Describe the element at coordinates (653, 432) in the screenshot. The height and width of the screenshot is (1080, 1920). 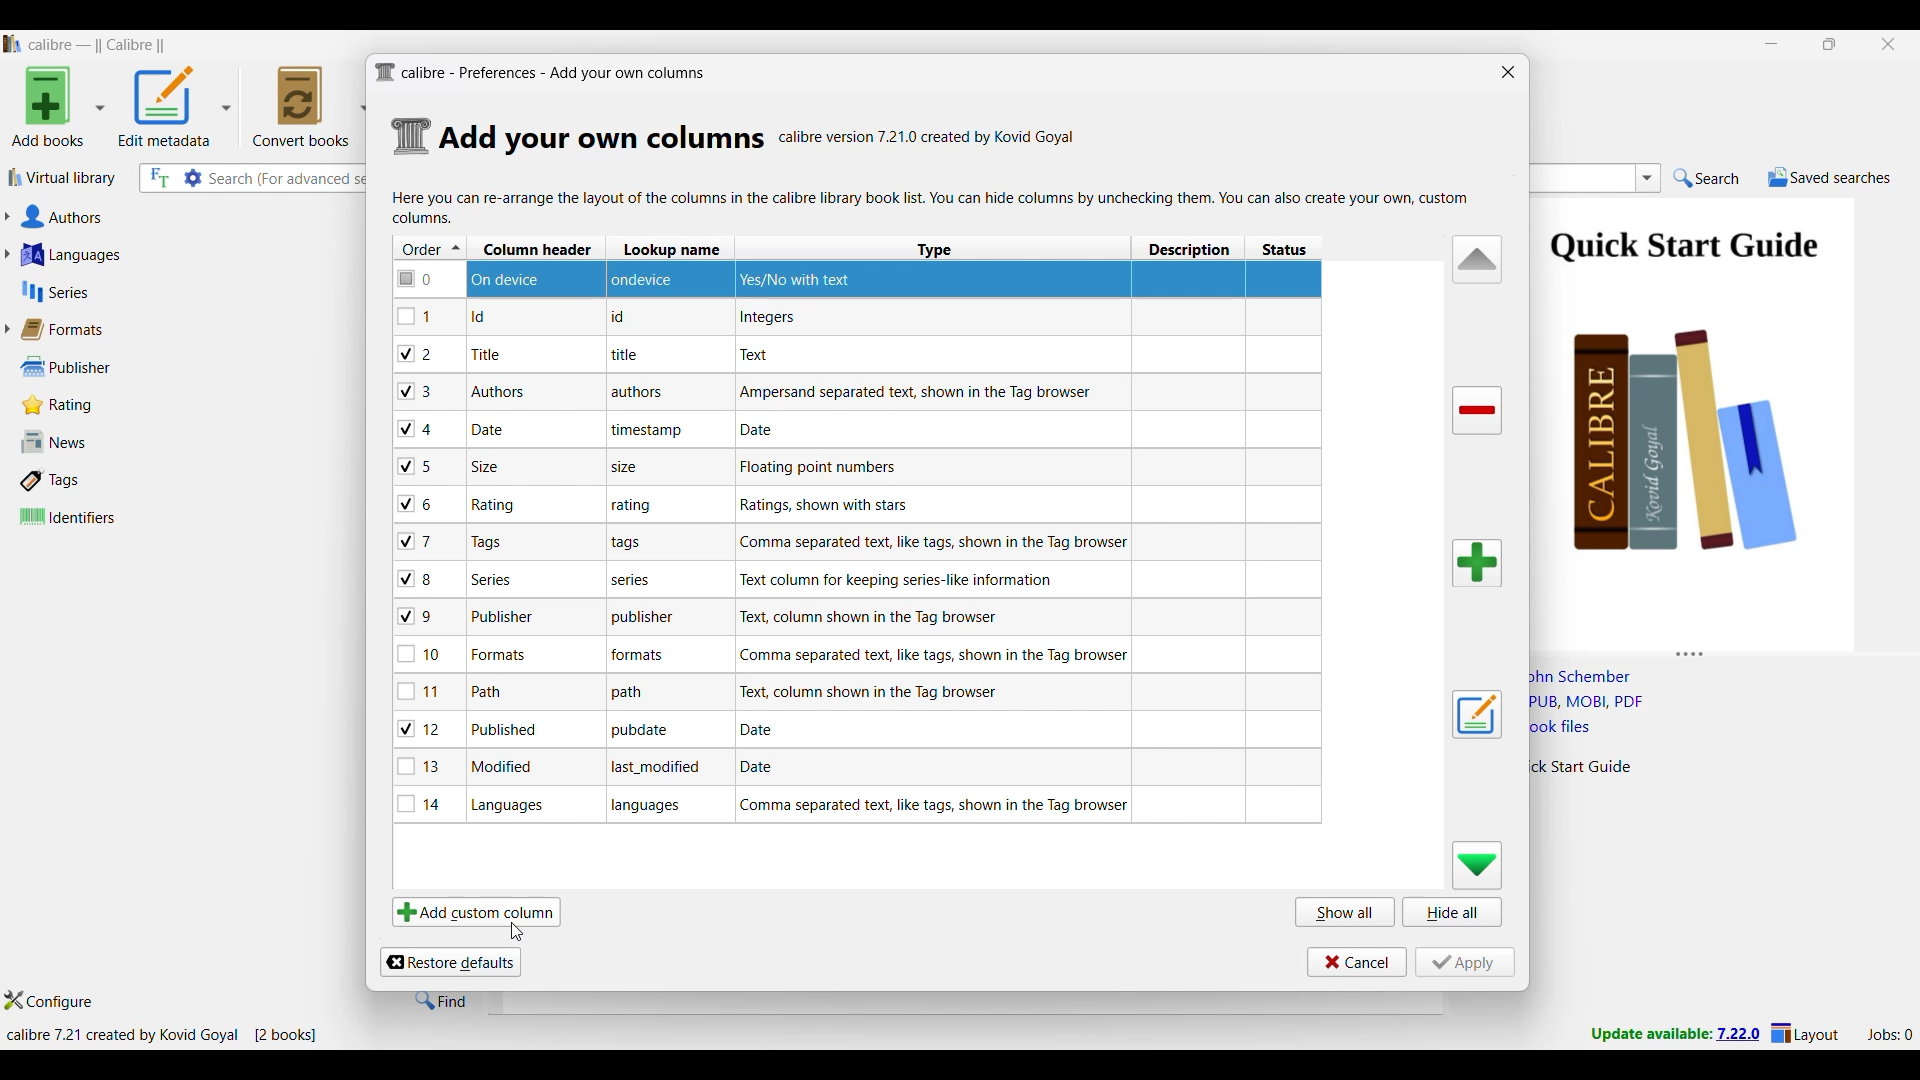
I see `note` at that location.